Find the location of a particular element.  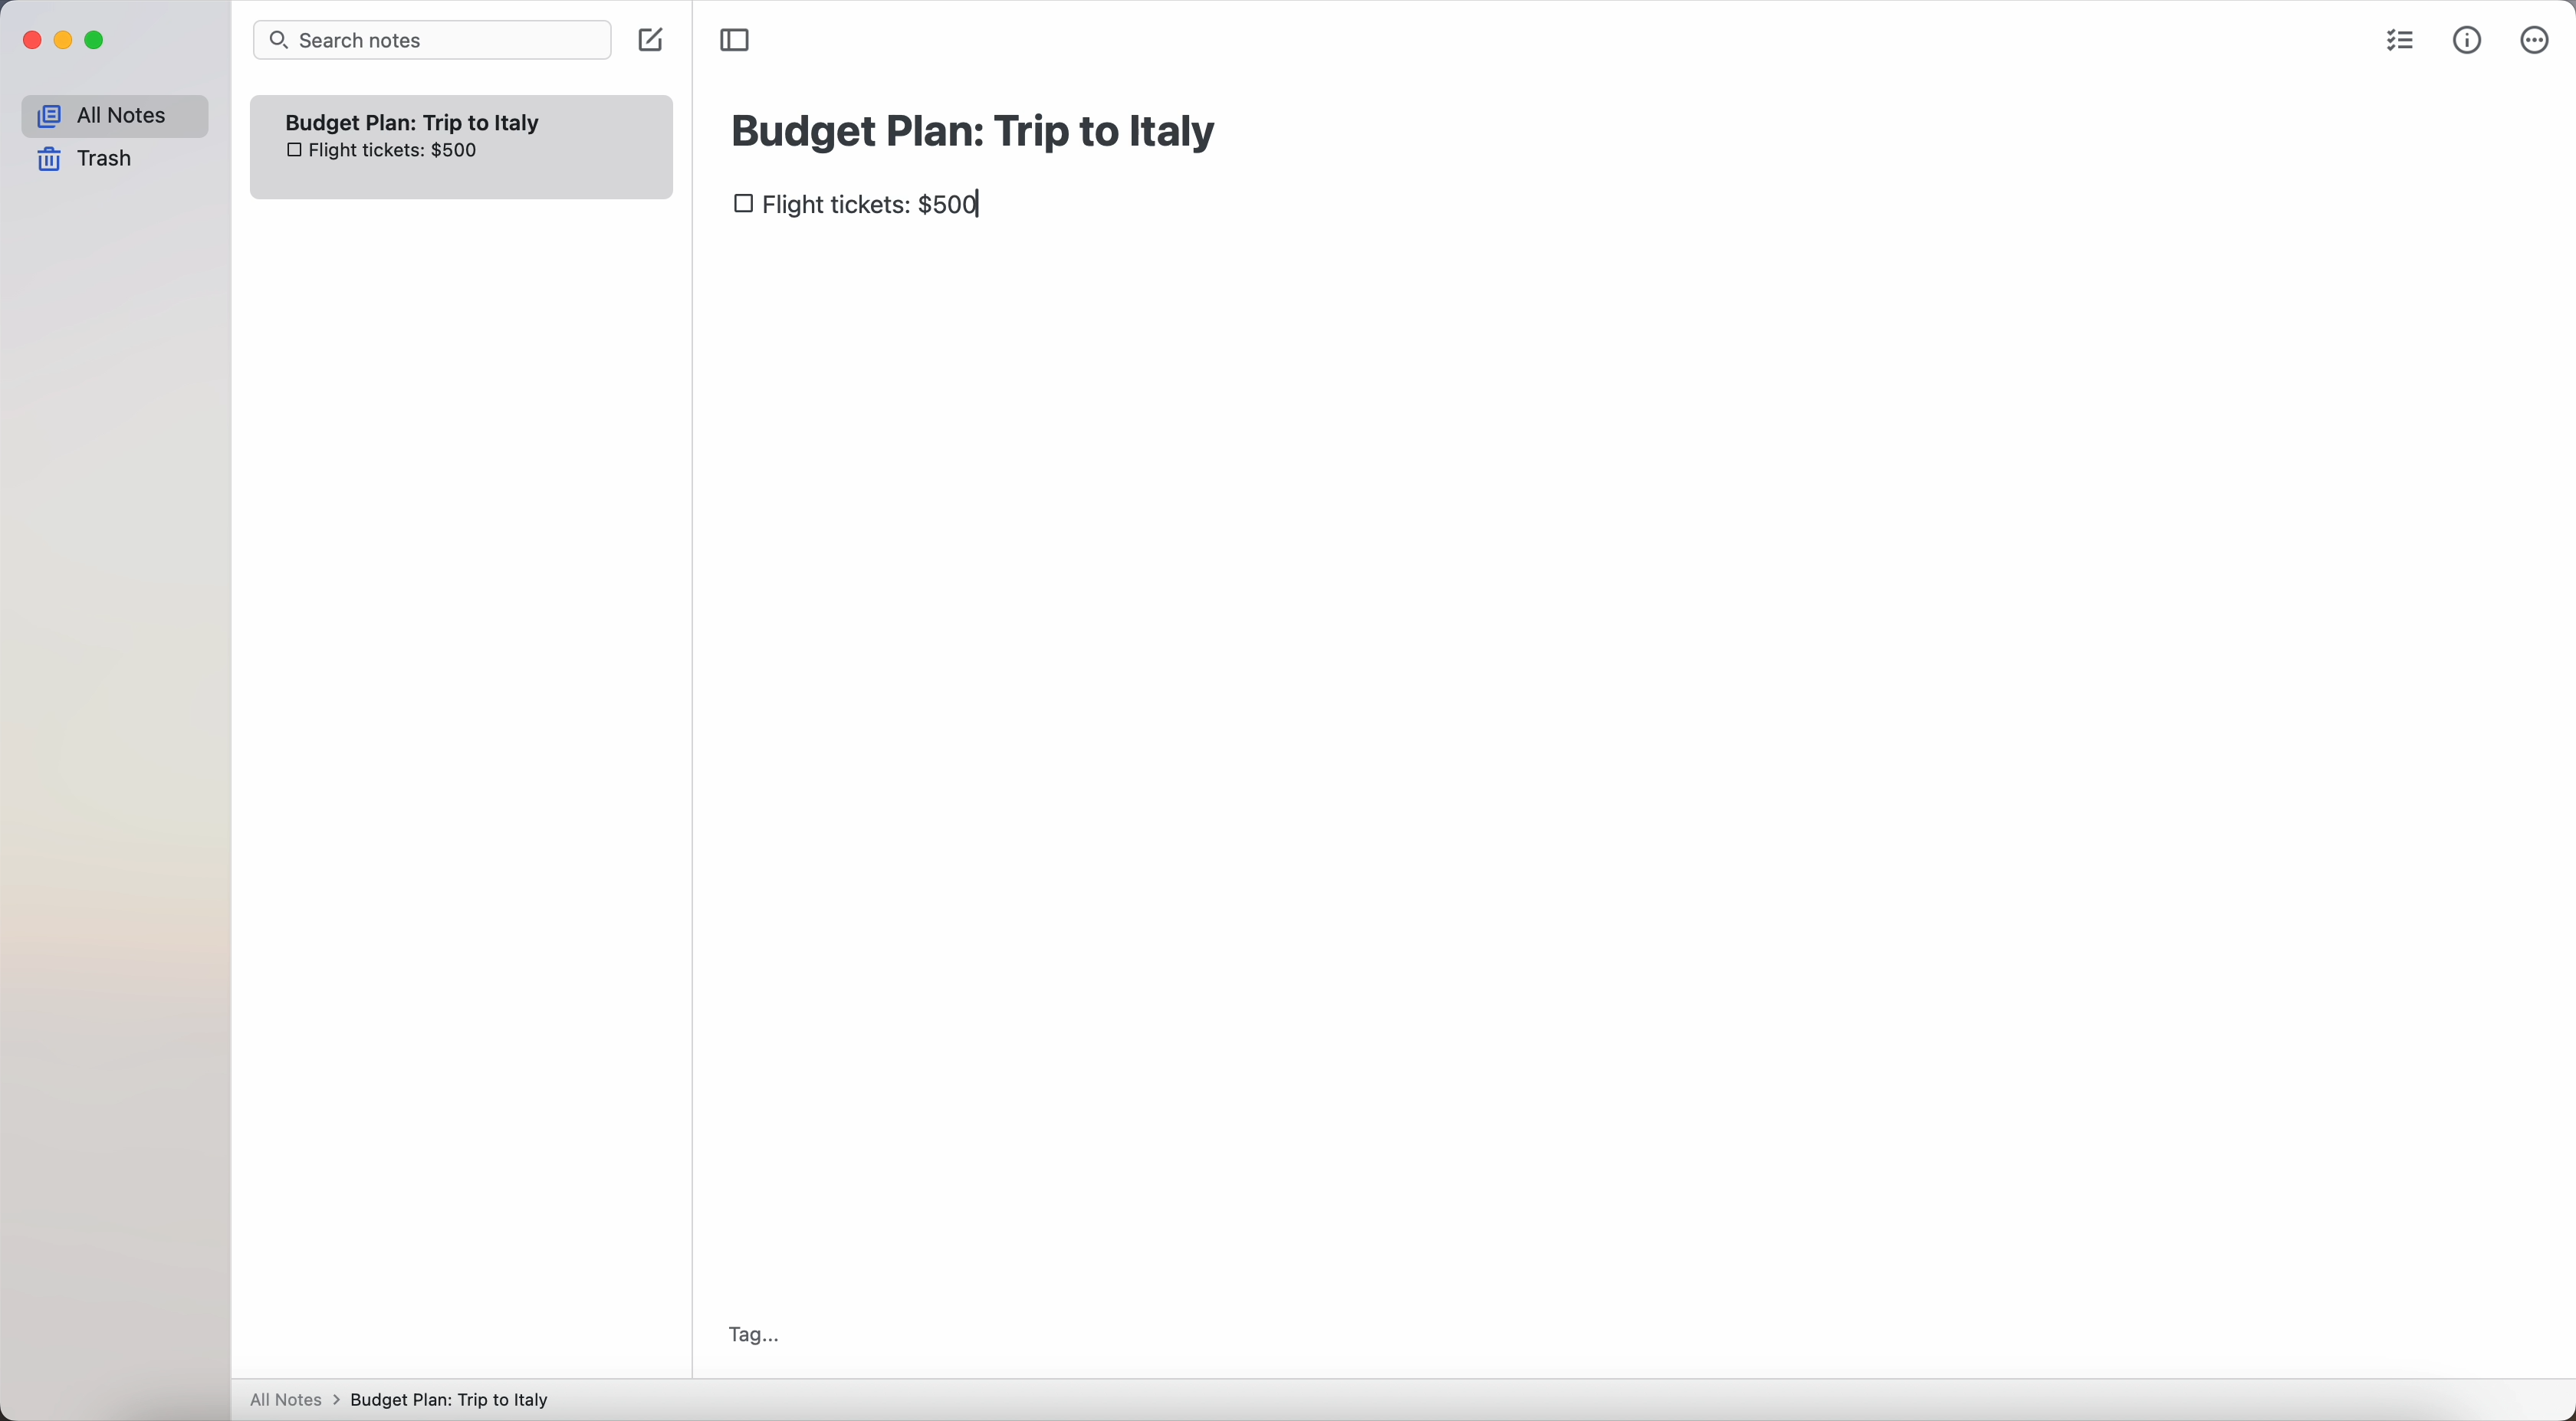

budget plan: trip to Italy is located at coordinates (979, 128).